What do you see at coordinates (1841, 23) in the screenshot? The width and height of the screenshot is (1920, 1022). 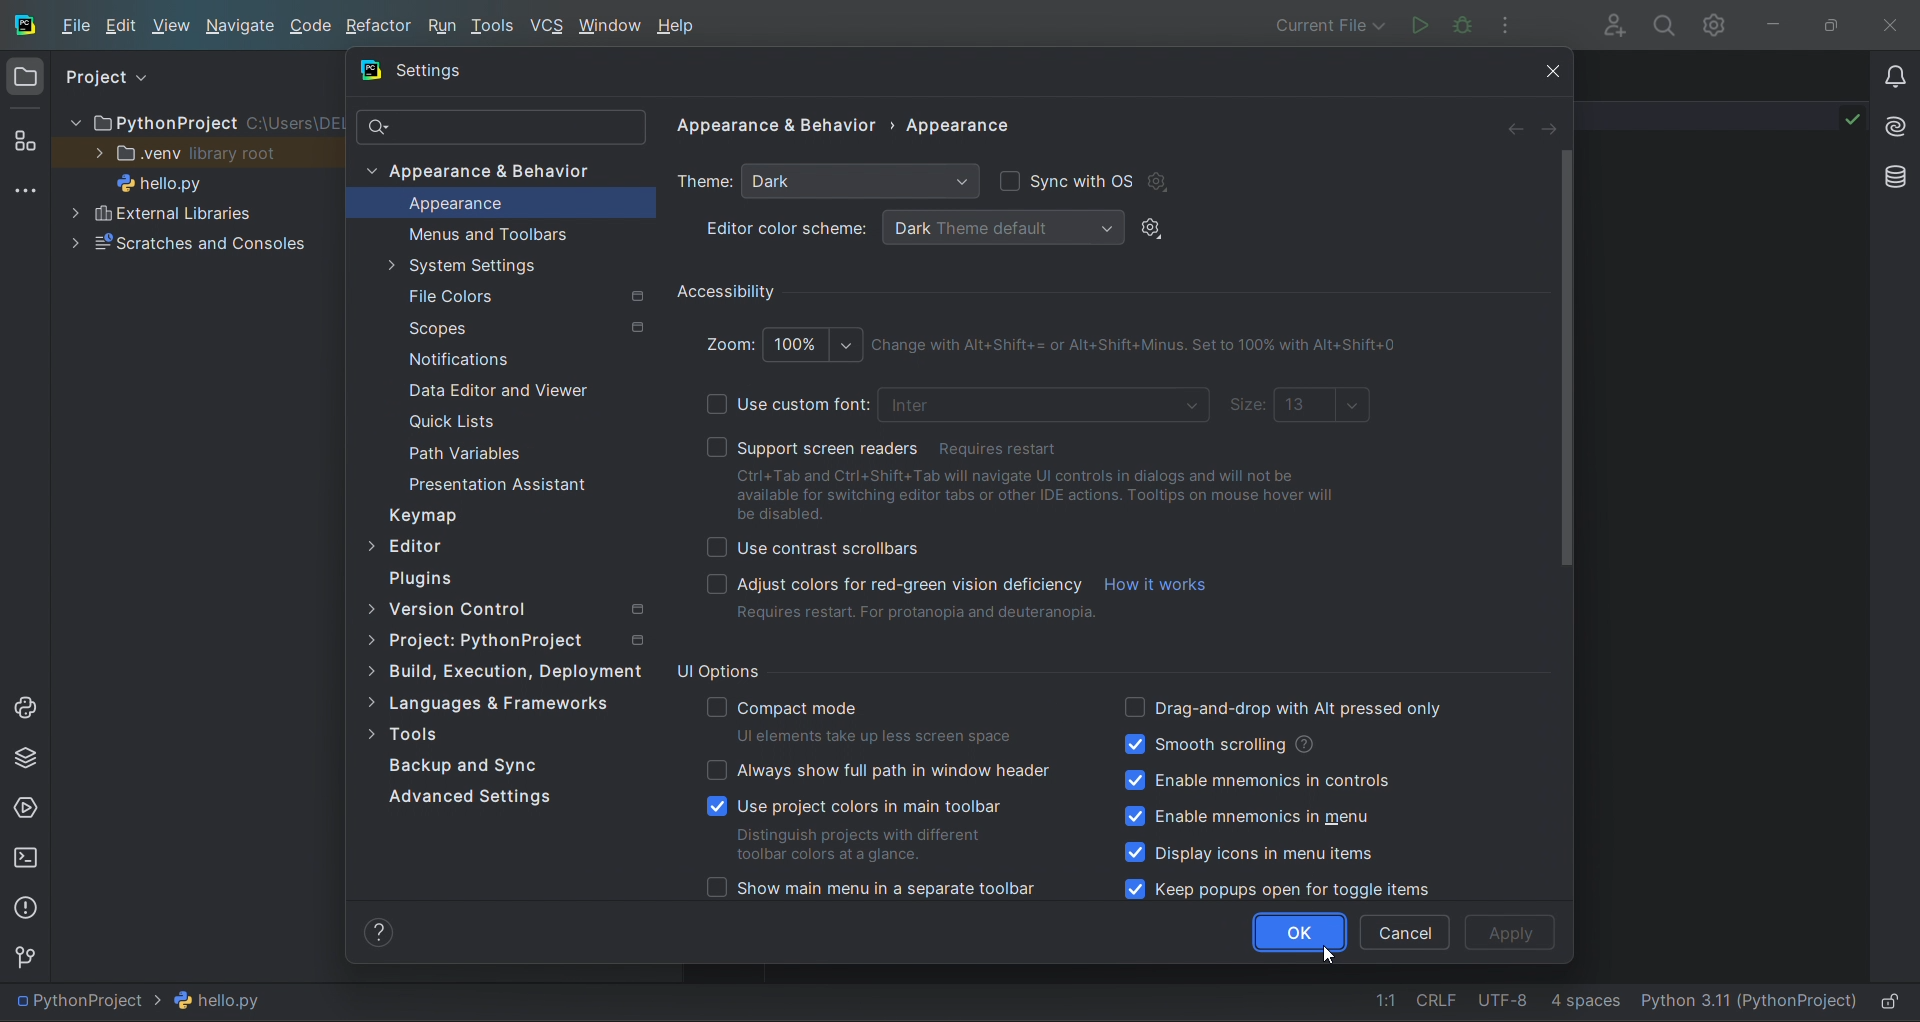 I see `maximize` at bounding box center [1841, 23].